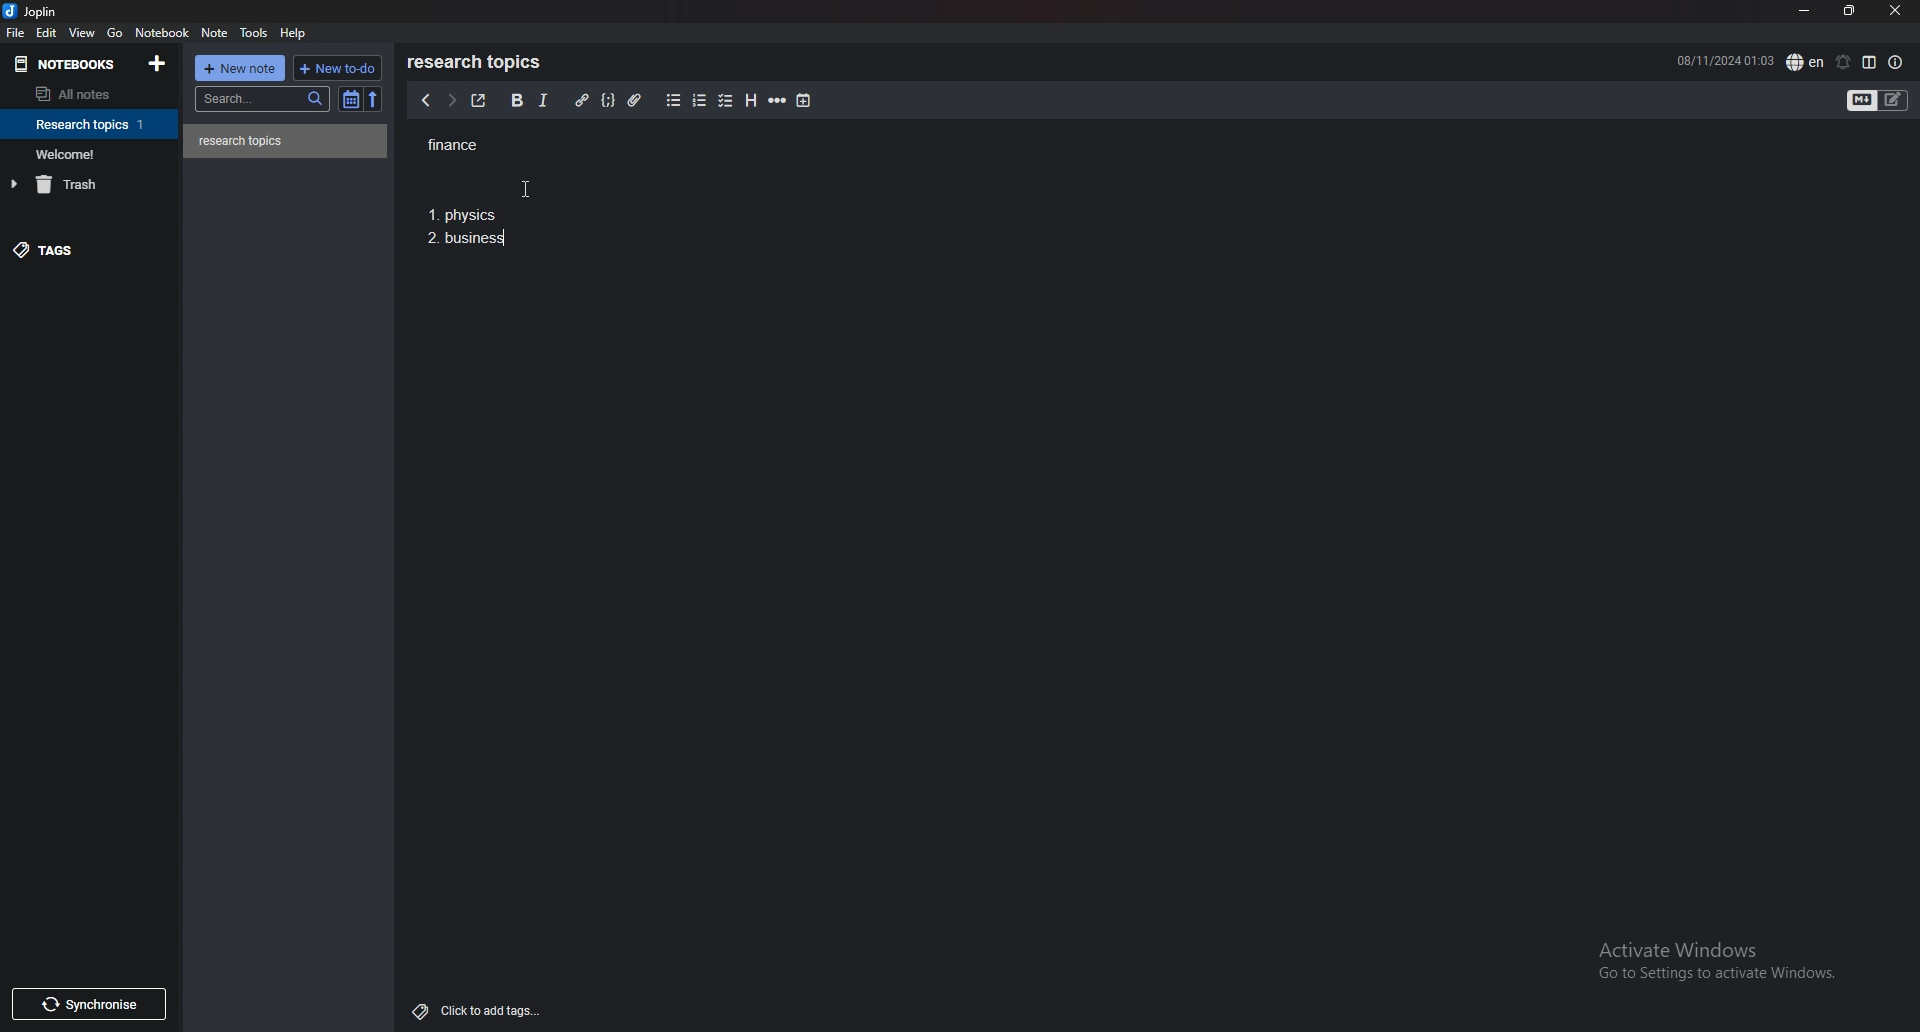  Describe the element at coordinates (156, 63) in the screenshot. I see `add notebook` at that location.